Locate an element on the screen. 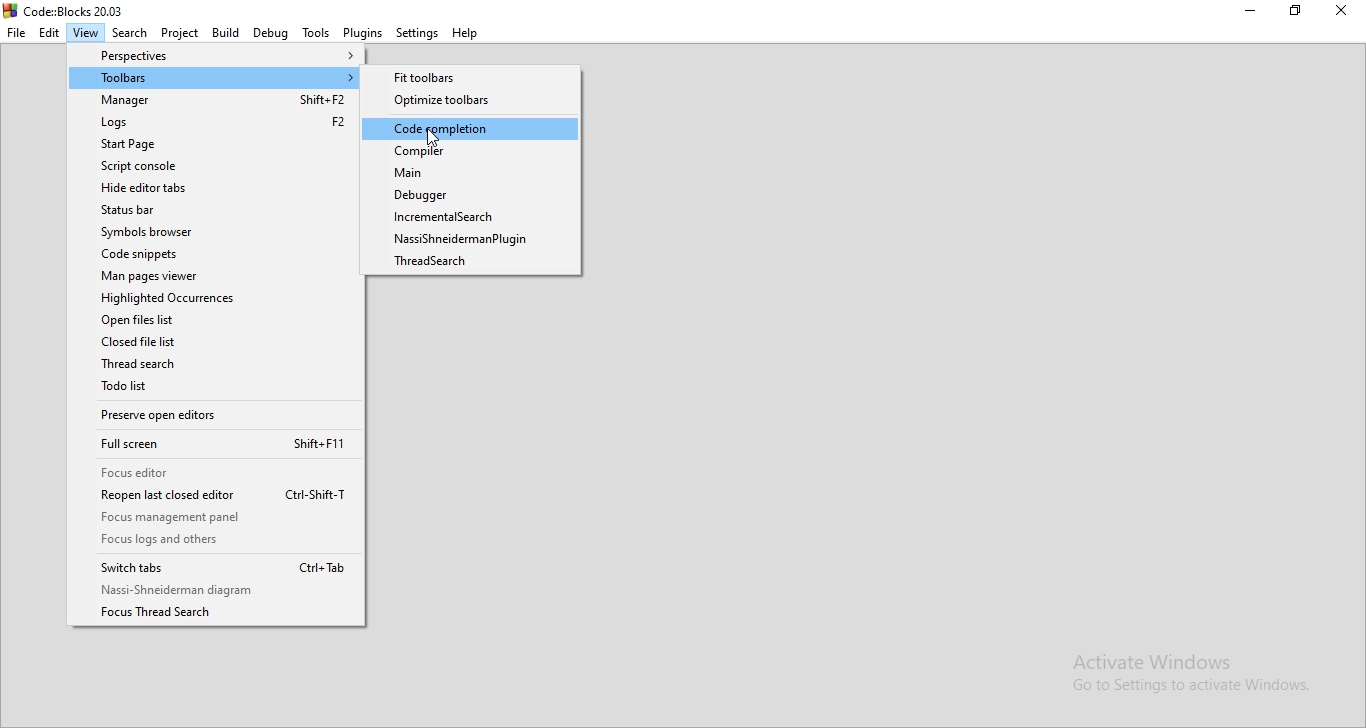 This screenshot has height=728, width=1366. Nas-Shneiderman diagram is located at coordinates (218, 590).